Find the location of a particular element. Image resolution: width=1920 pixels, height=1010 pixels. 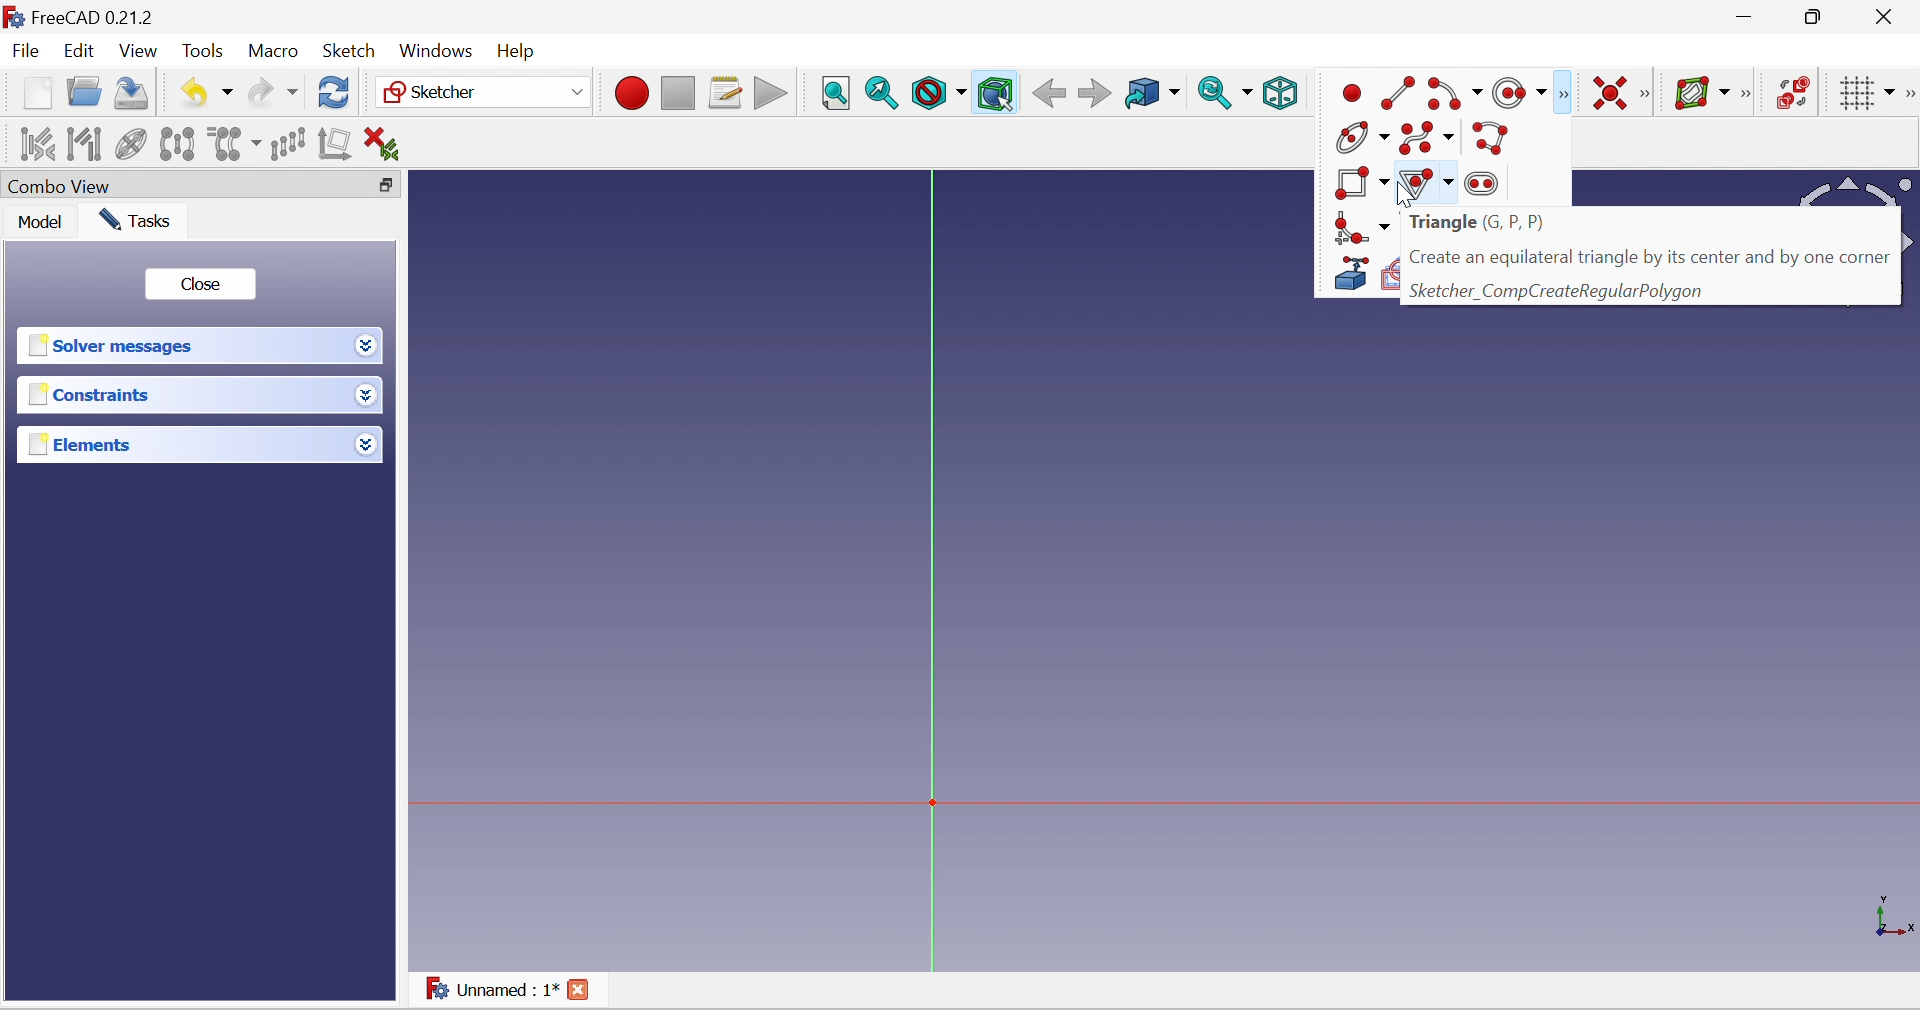

New is located at coordinates (37, 93).